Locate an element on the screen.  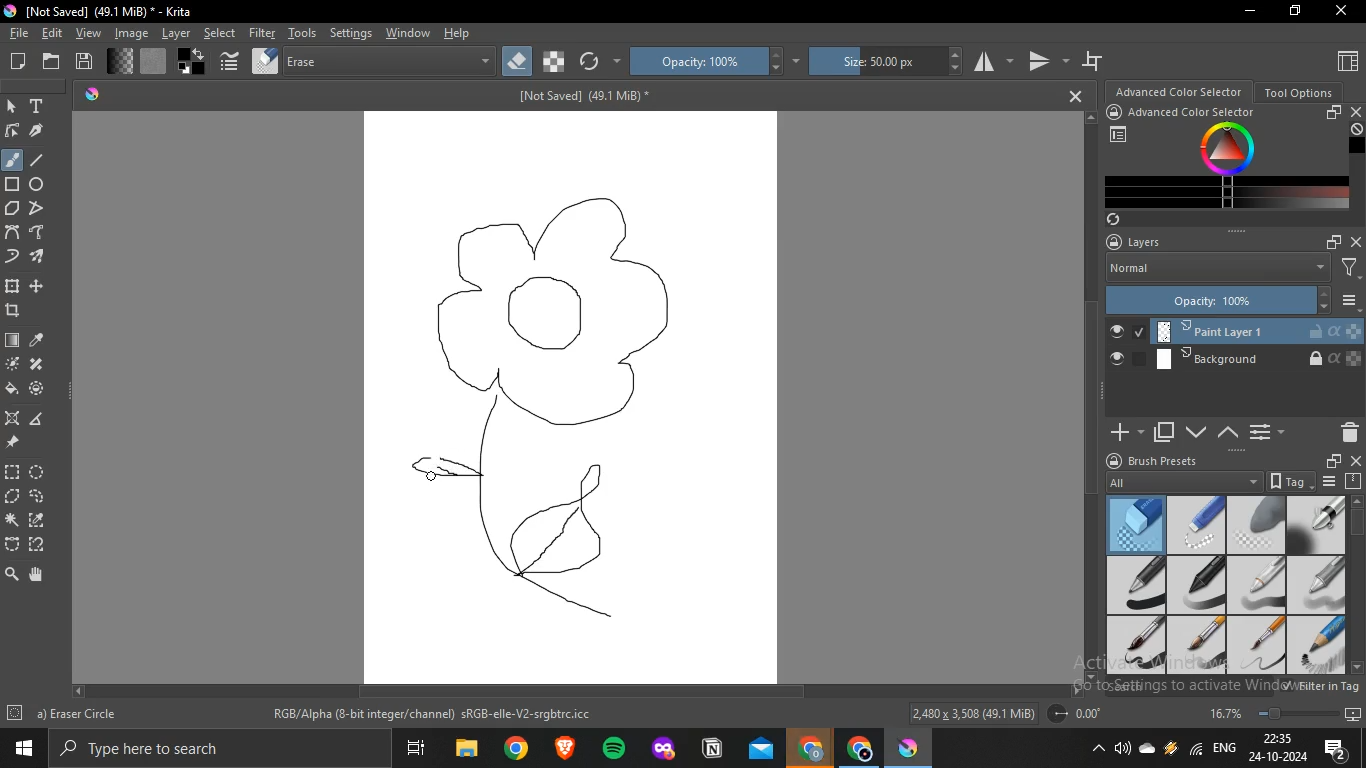
Down is located at coordinates (1357, 667).